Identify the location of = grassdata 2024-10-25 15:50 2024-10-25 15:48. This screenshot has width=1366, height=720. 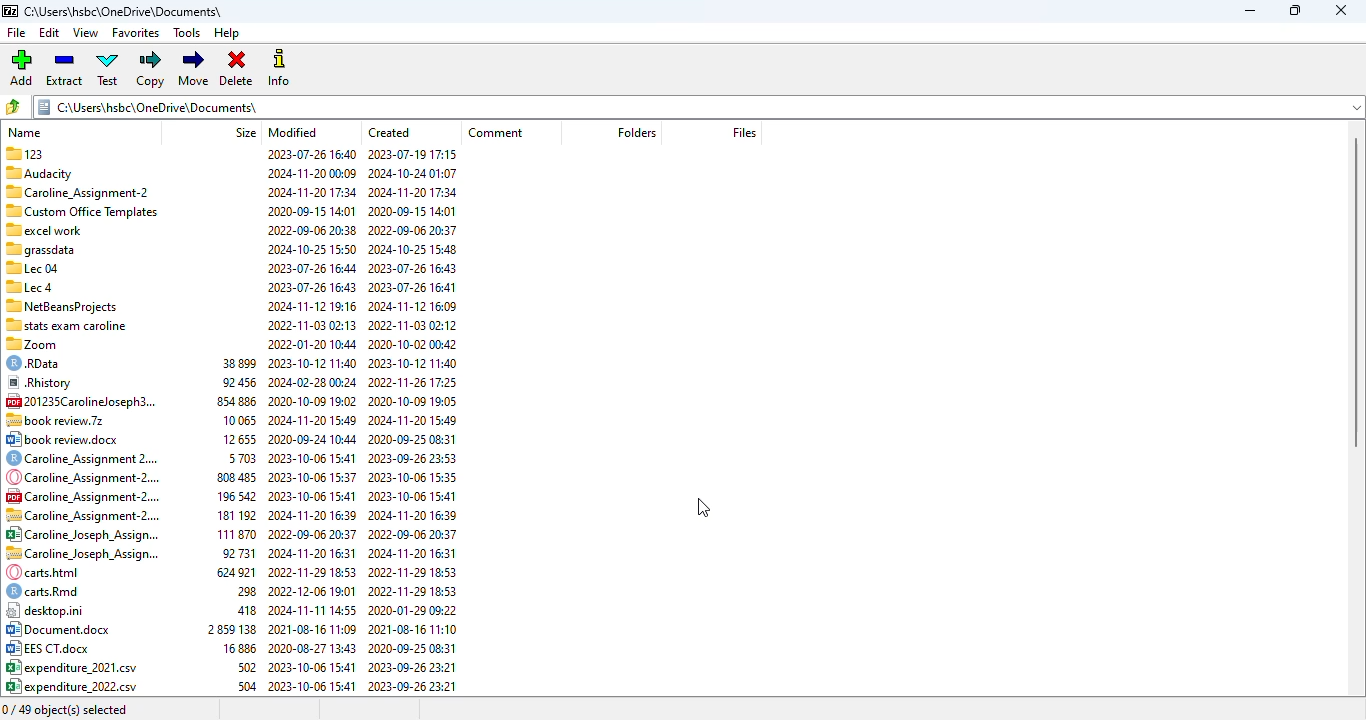
(231, 230).